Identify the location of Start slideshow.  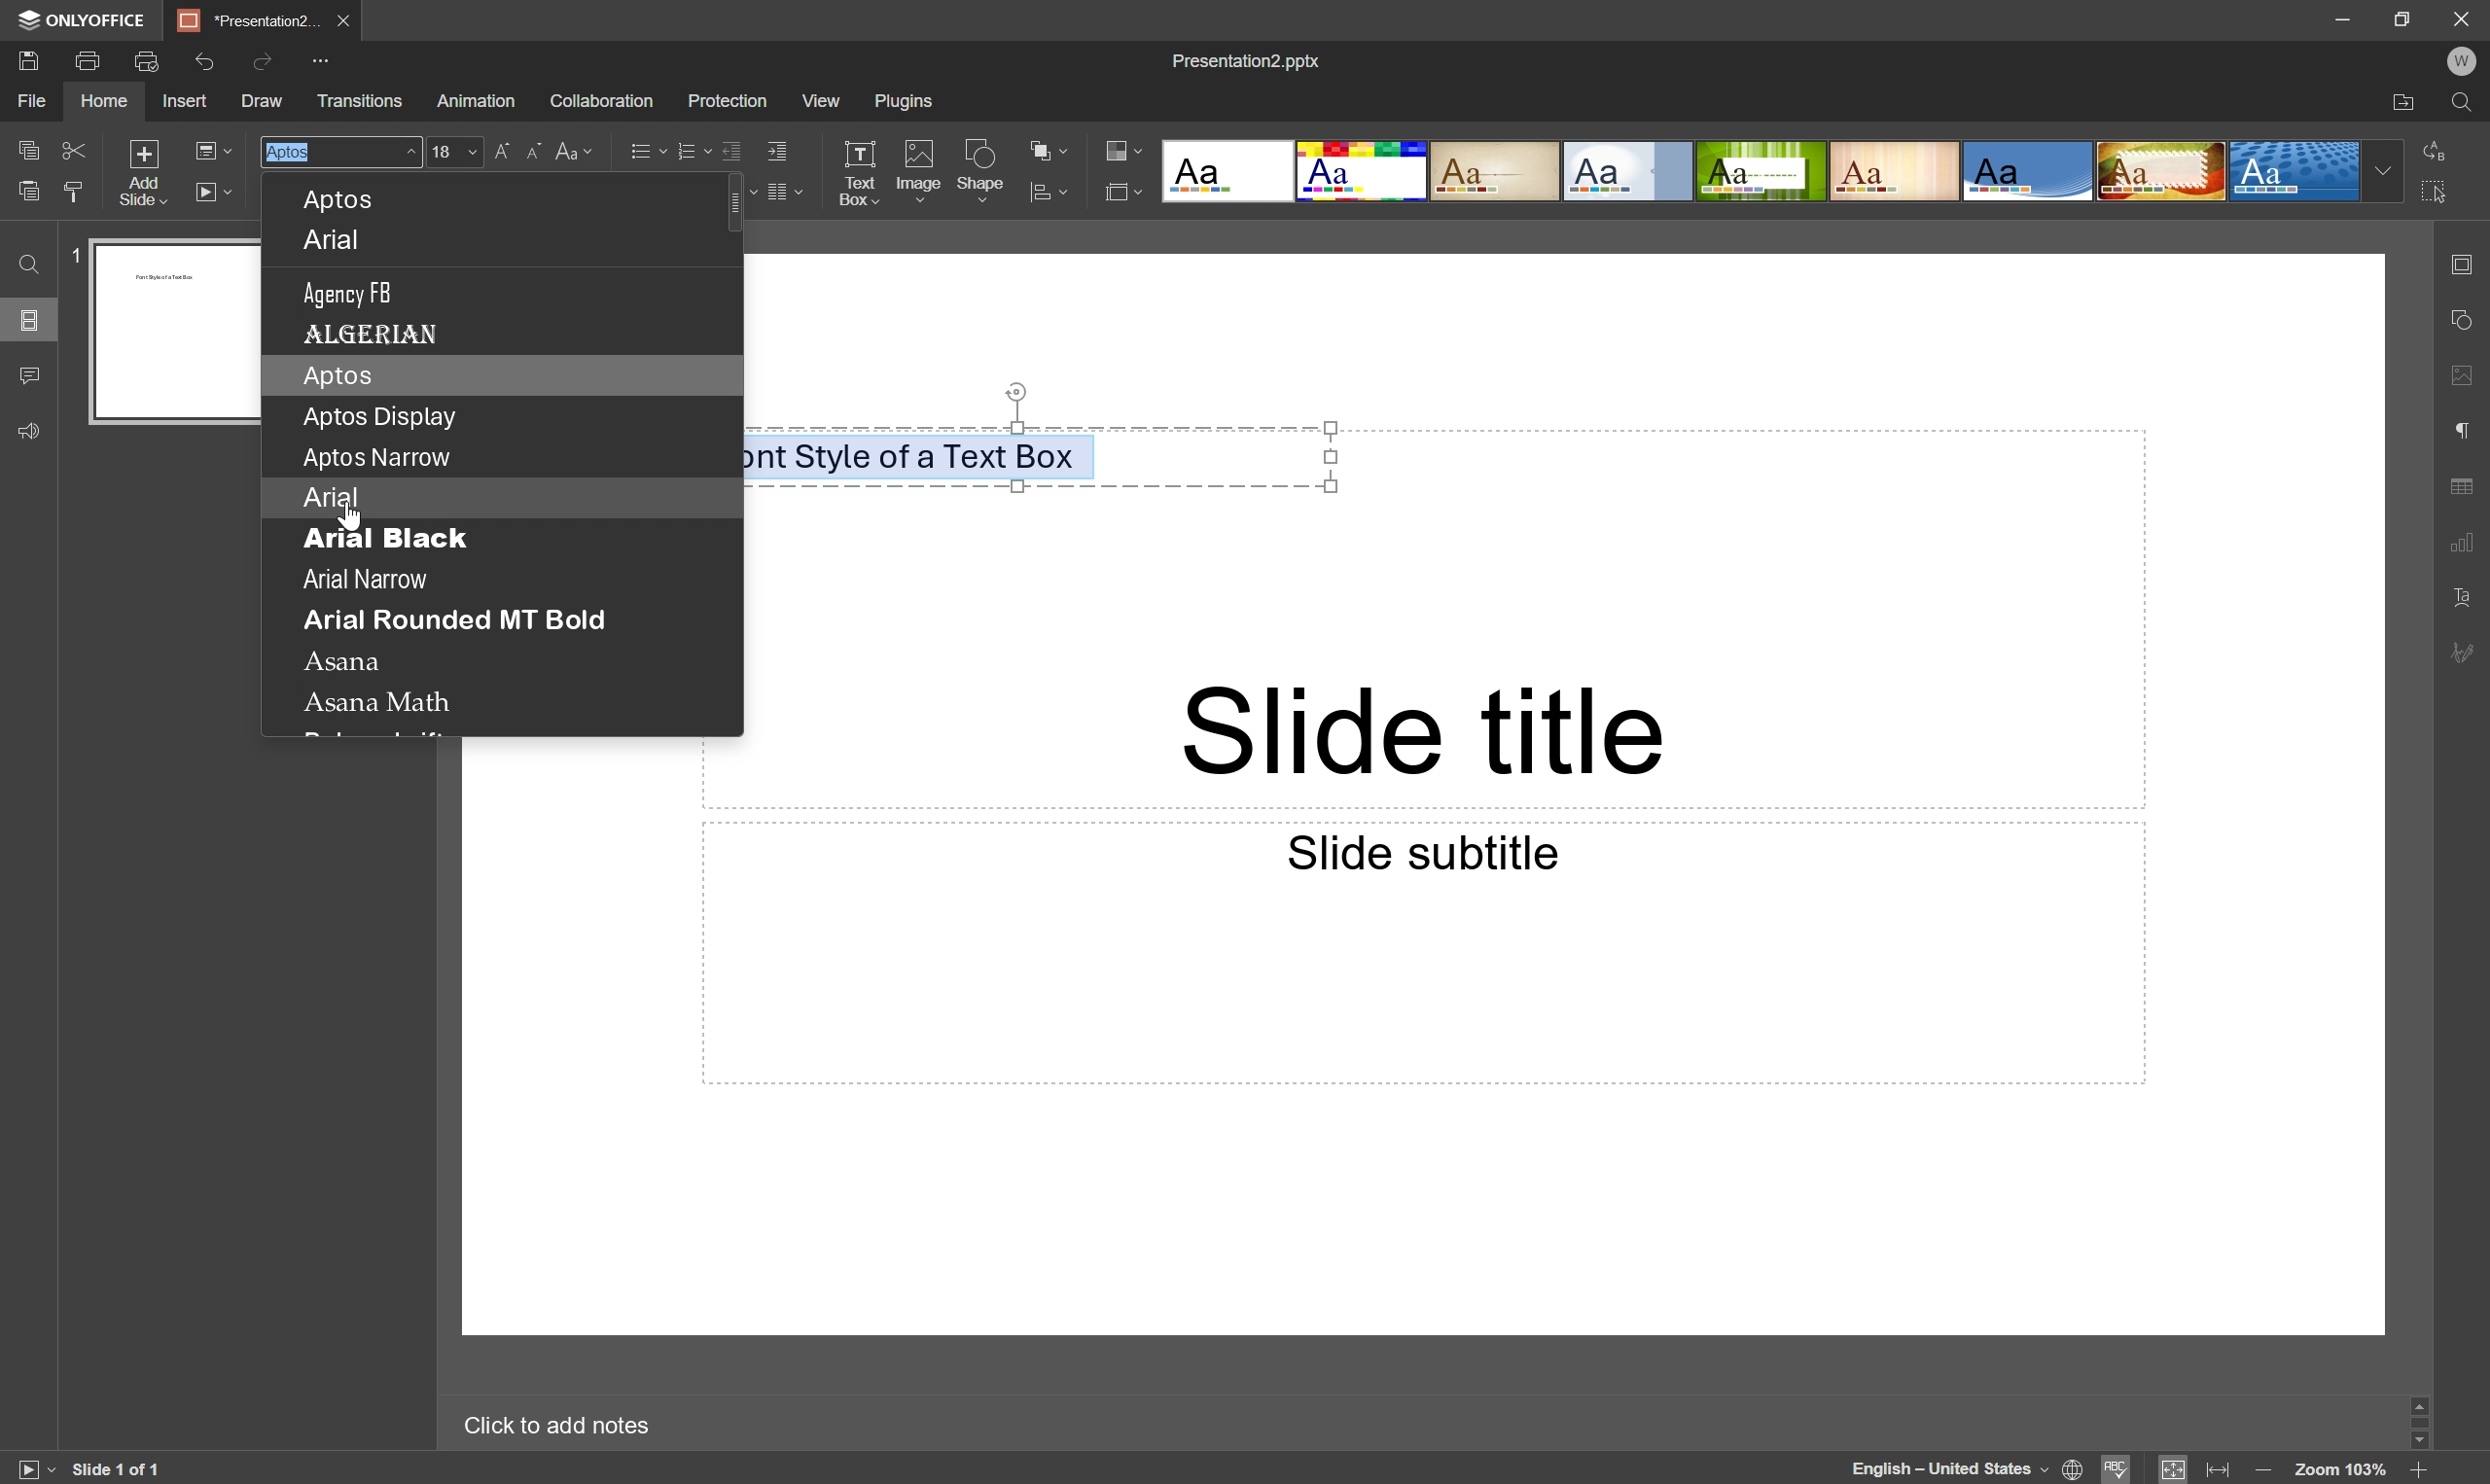
(217, 192).